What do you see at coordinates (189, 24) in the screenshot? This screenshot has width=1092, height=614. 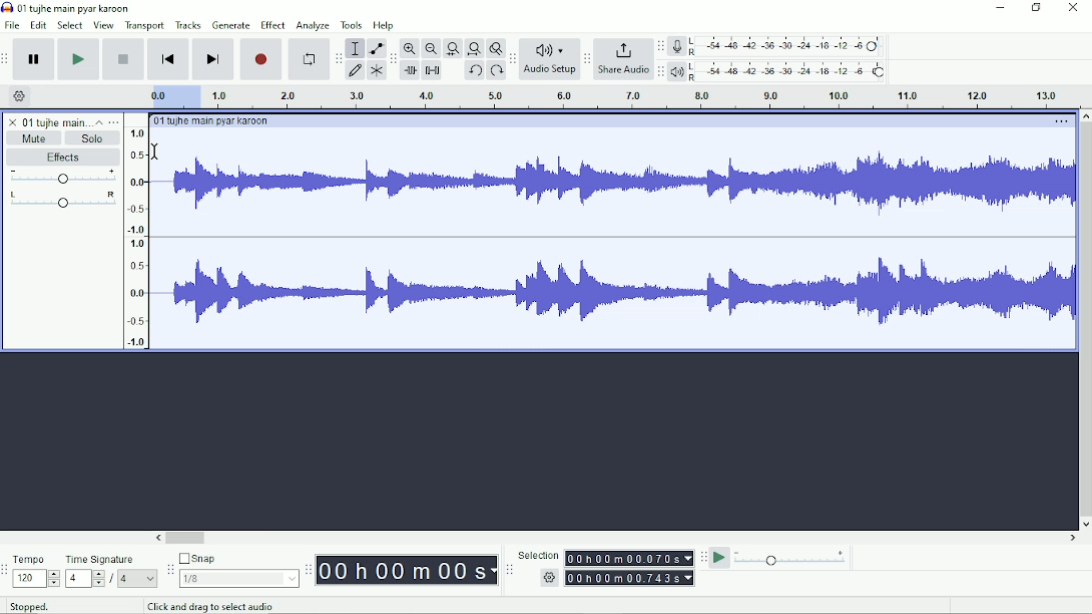 I see `Tracks` at bounding box center [189, 24].